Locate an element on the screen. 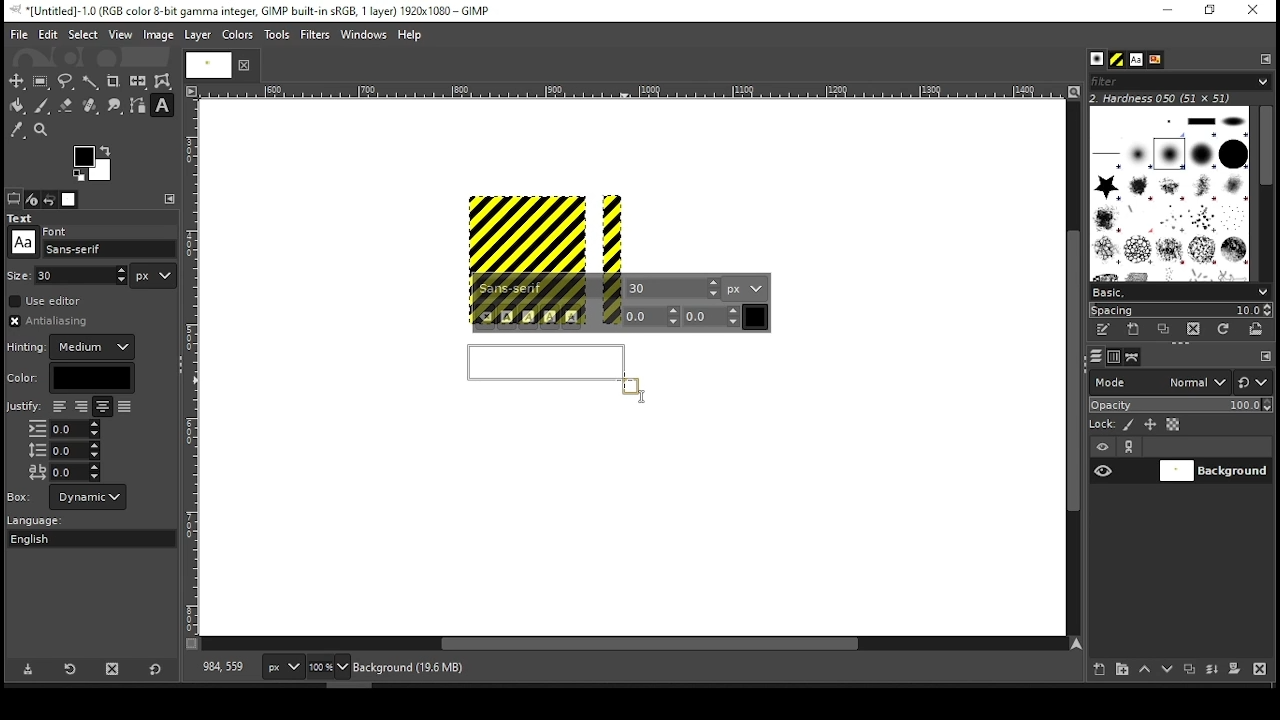 The width and height of the screenshot is (1280, 720). layer visibility on/off is located at coordinates (1104, 470).